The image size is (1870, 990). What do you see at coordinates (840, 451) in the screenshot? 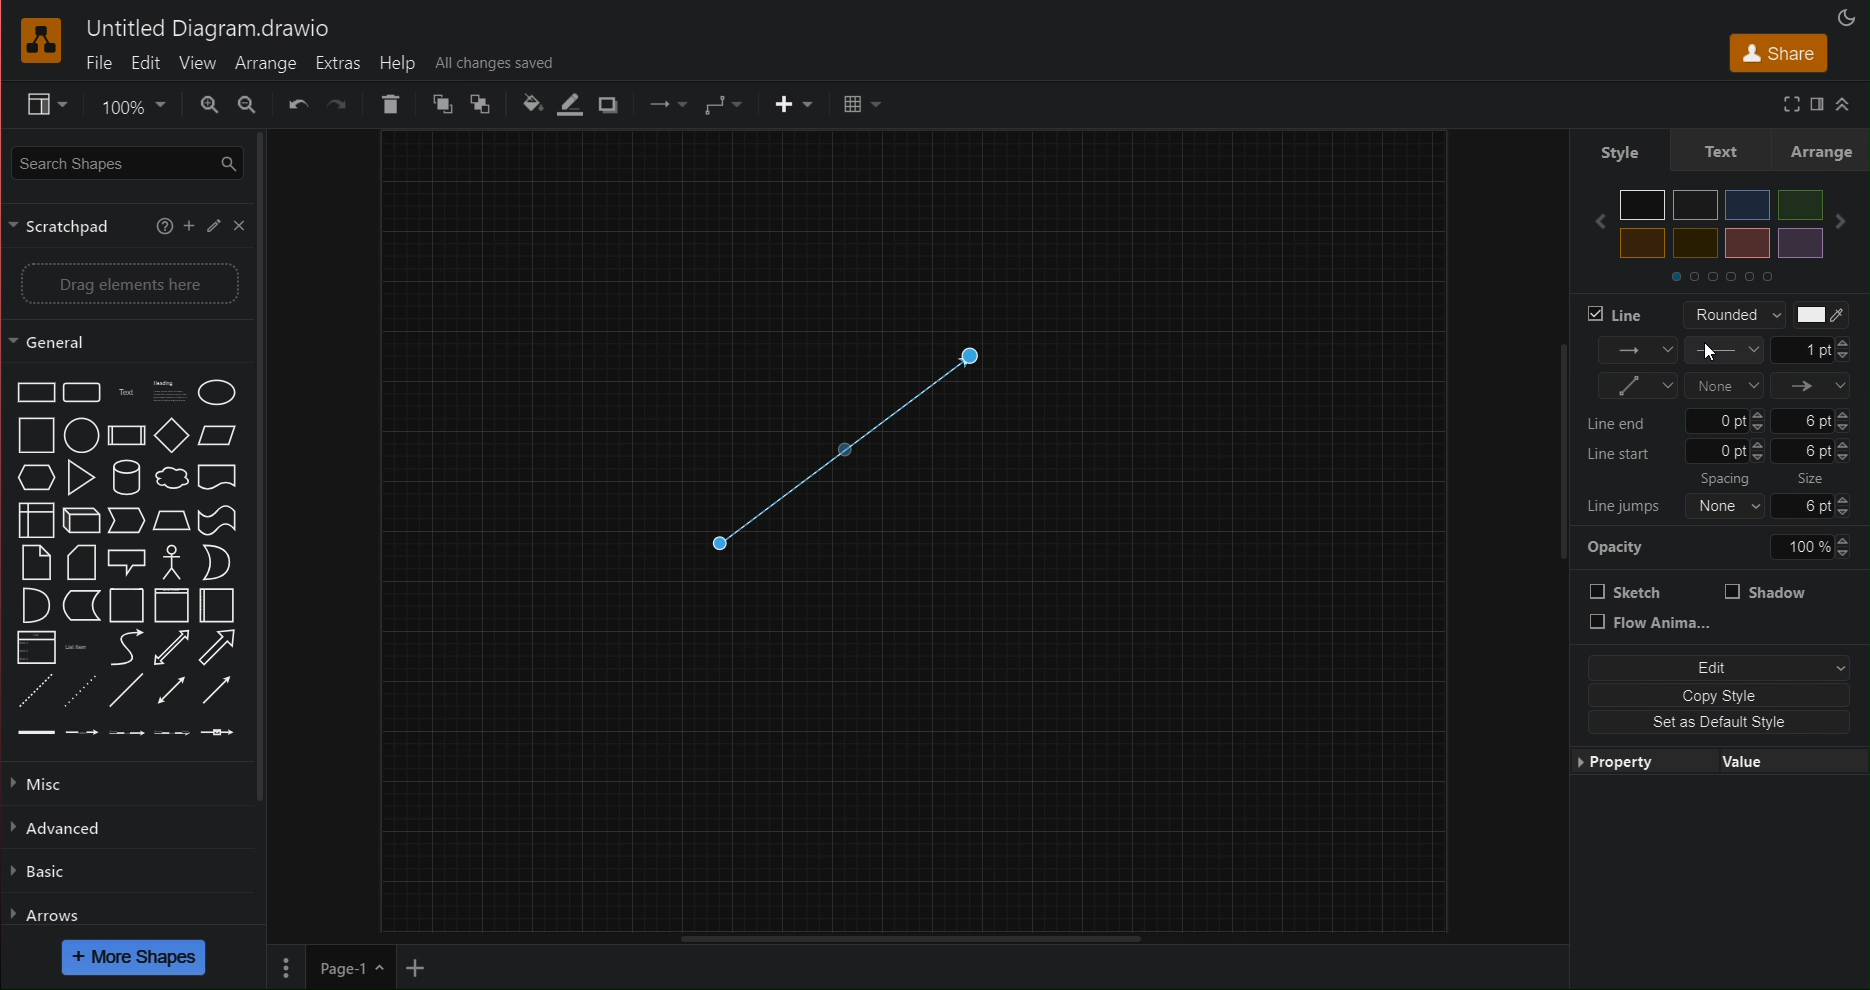
I see `Straight Line (selected)` at bounding box center [840, 451].